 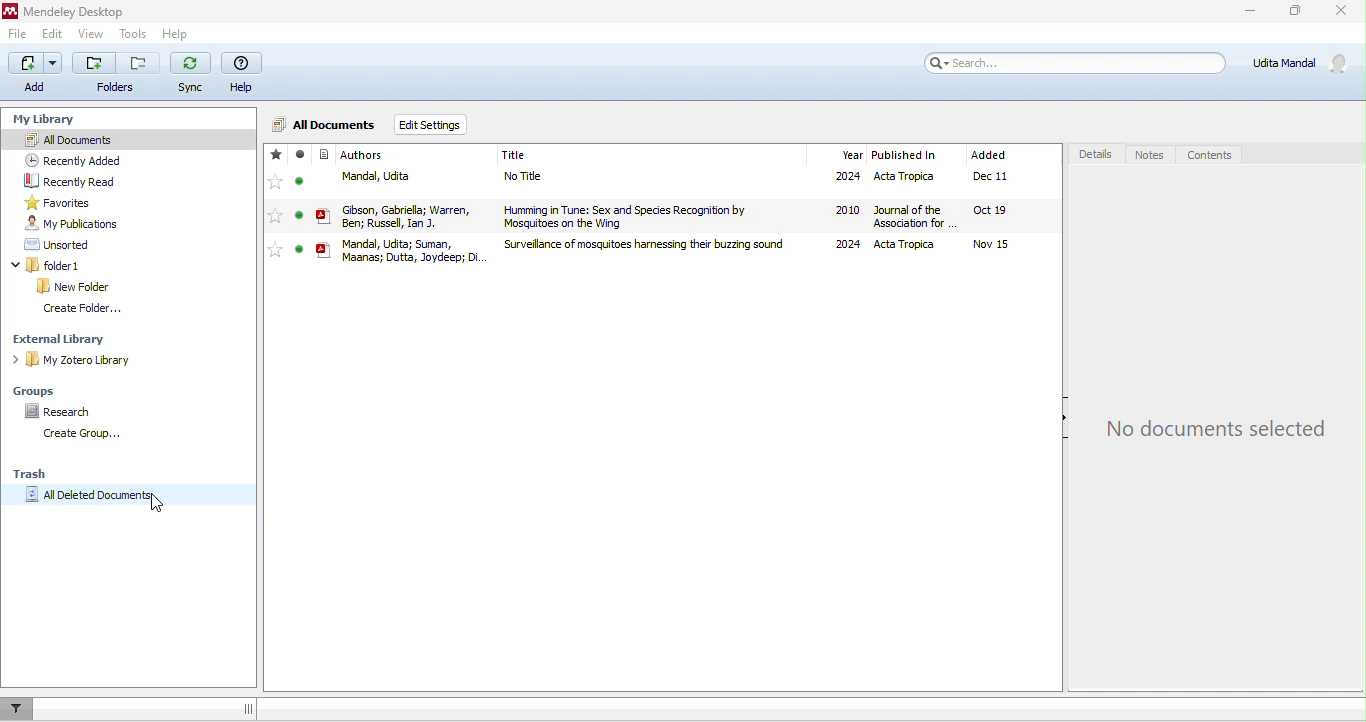 I want to click on no documents selected, so click(x=1224, y=413).